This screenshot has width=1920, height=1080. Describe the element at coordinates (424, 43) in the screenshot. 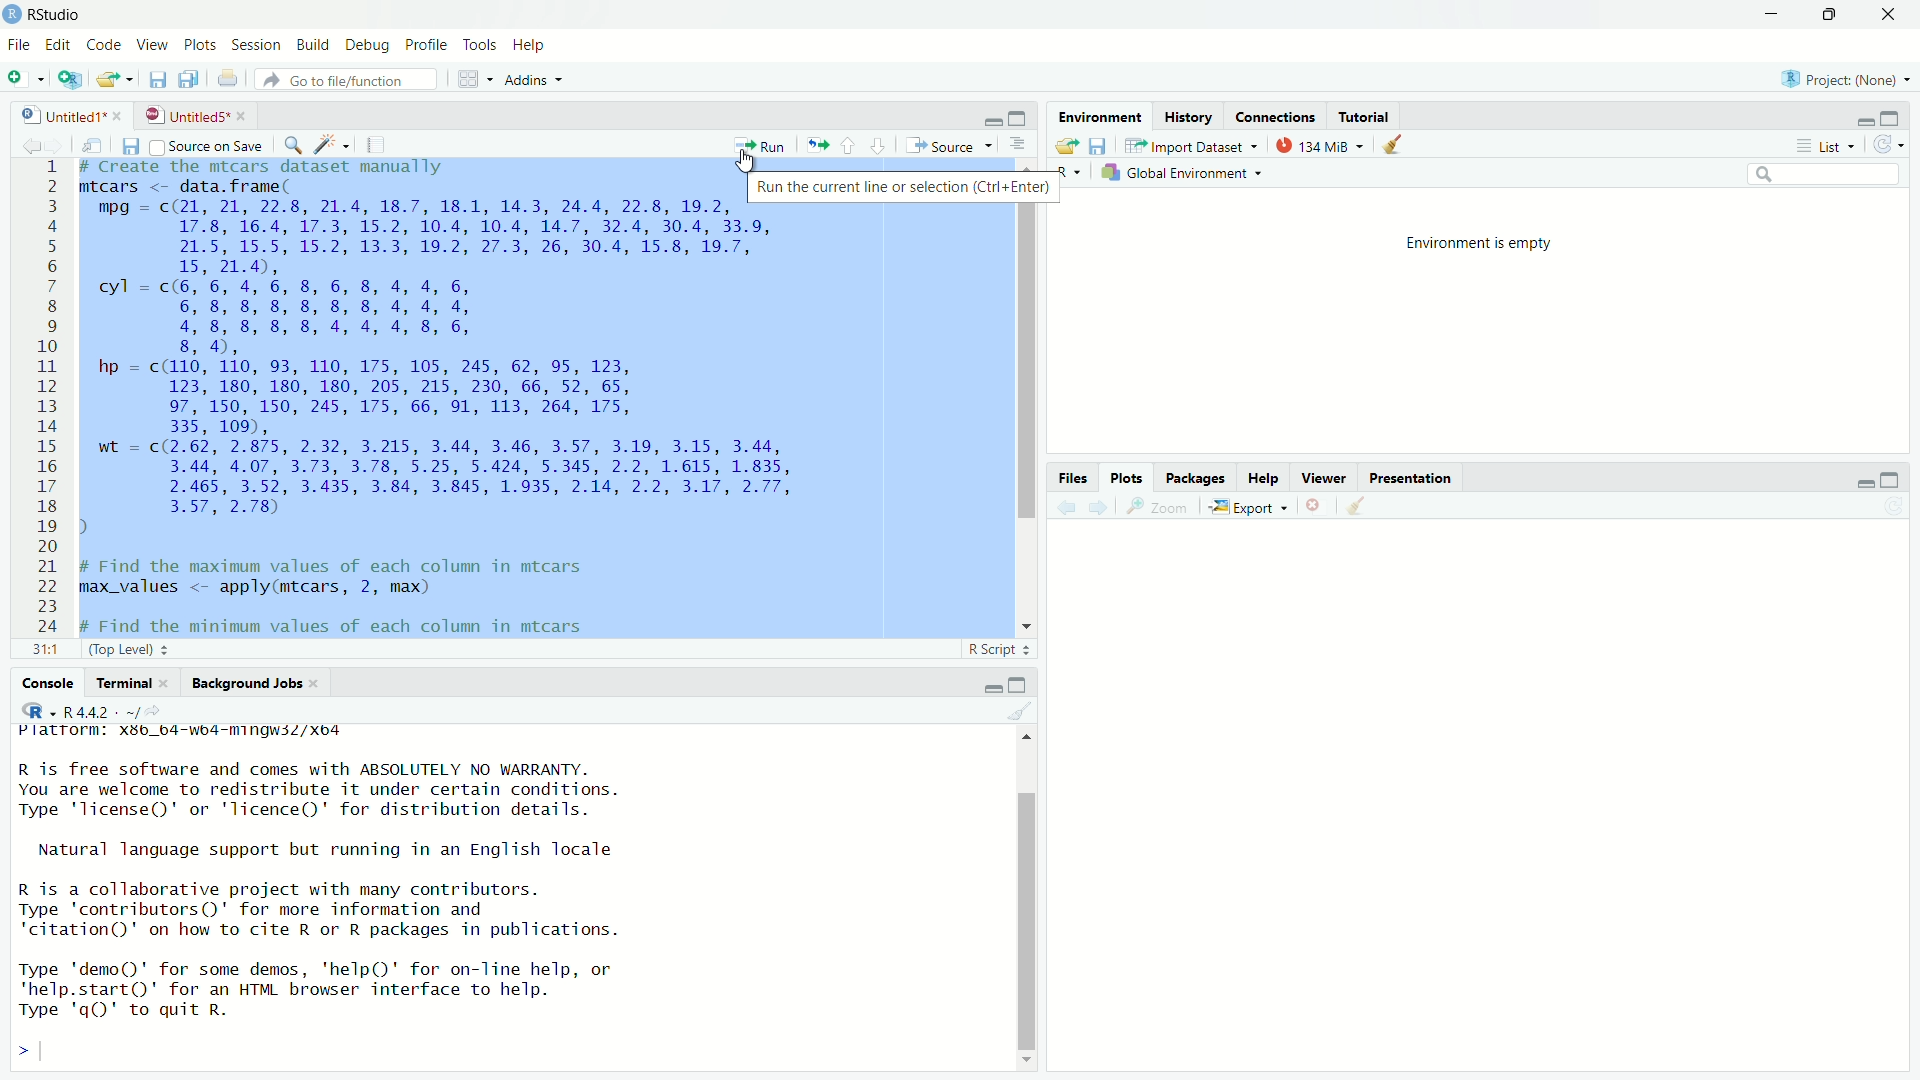

I see `Profile` at that location.